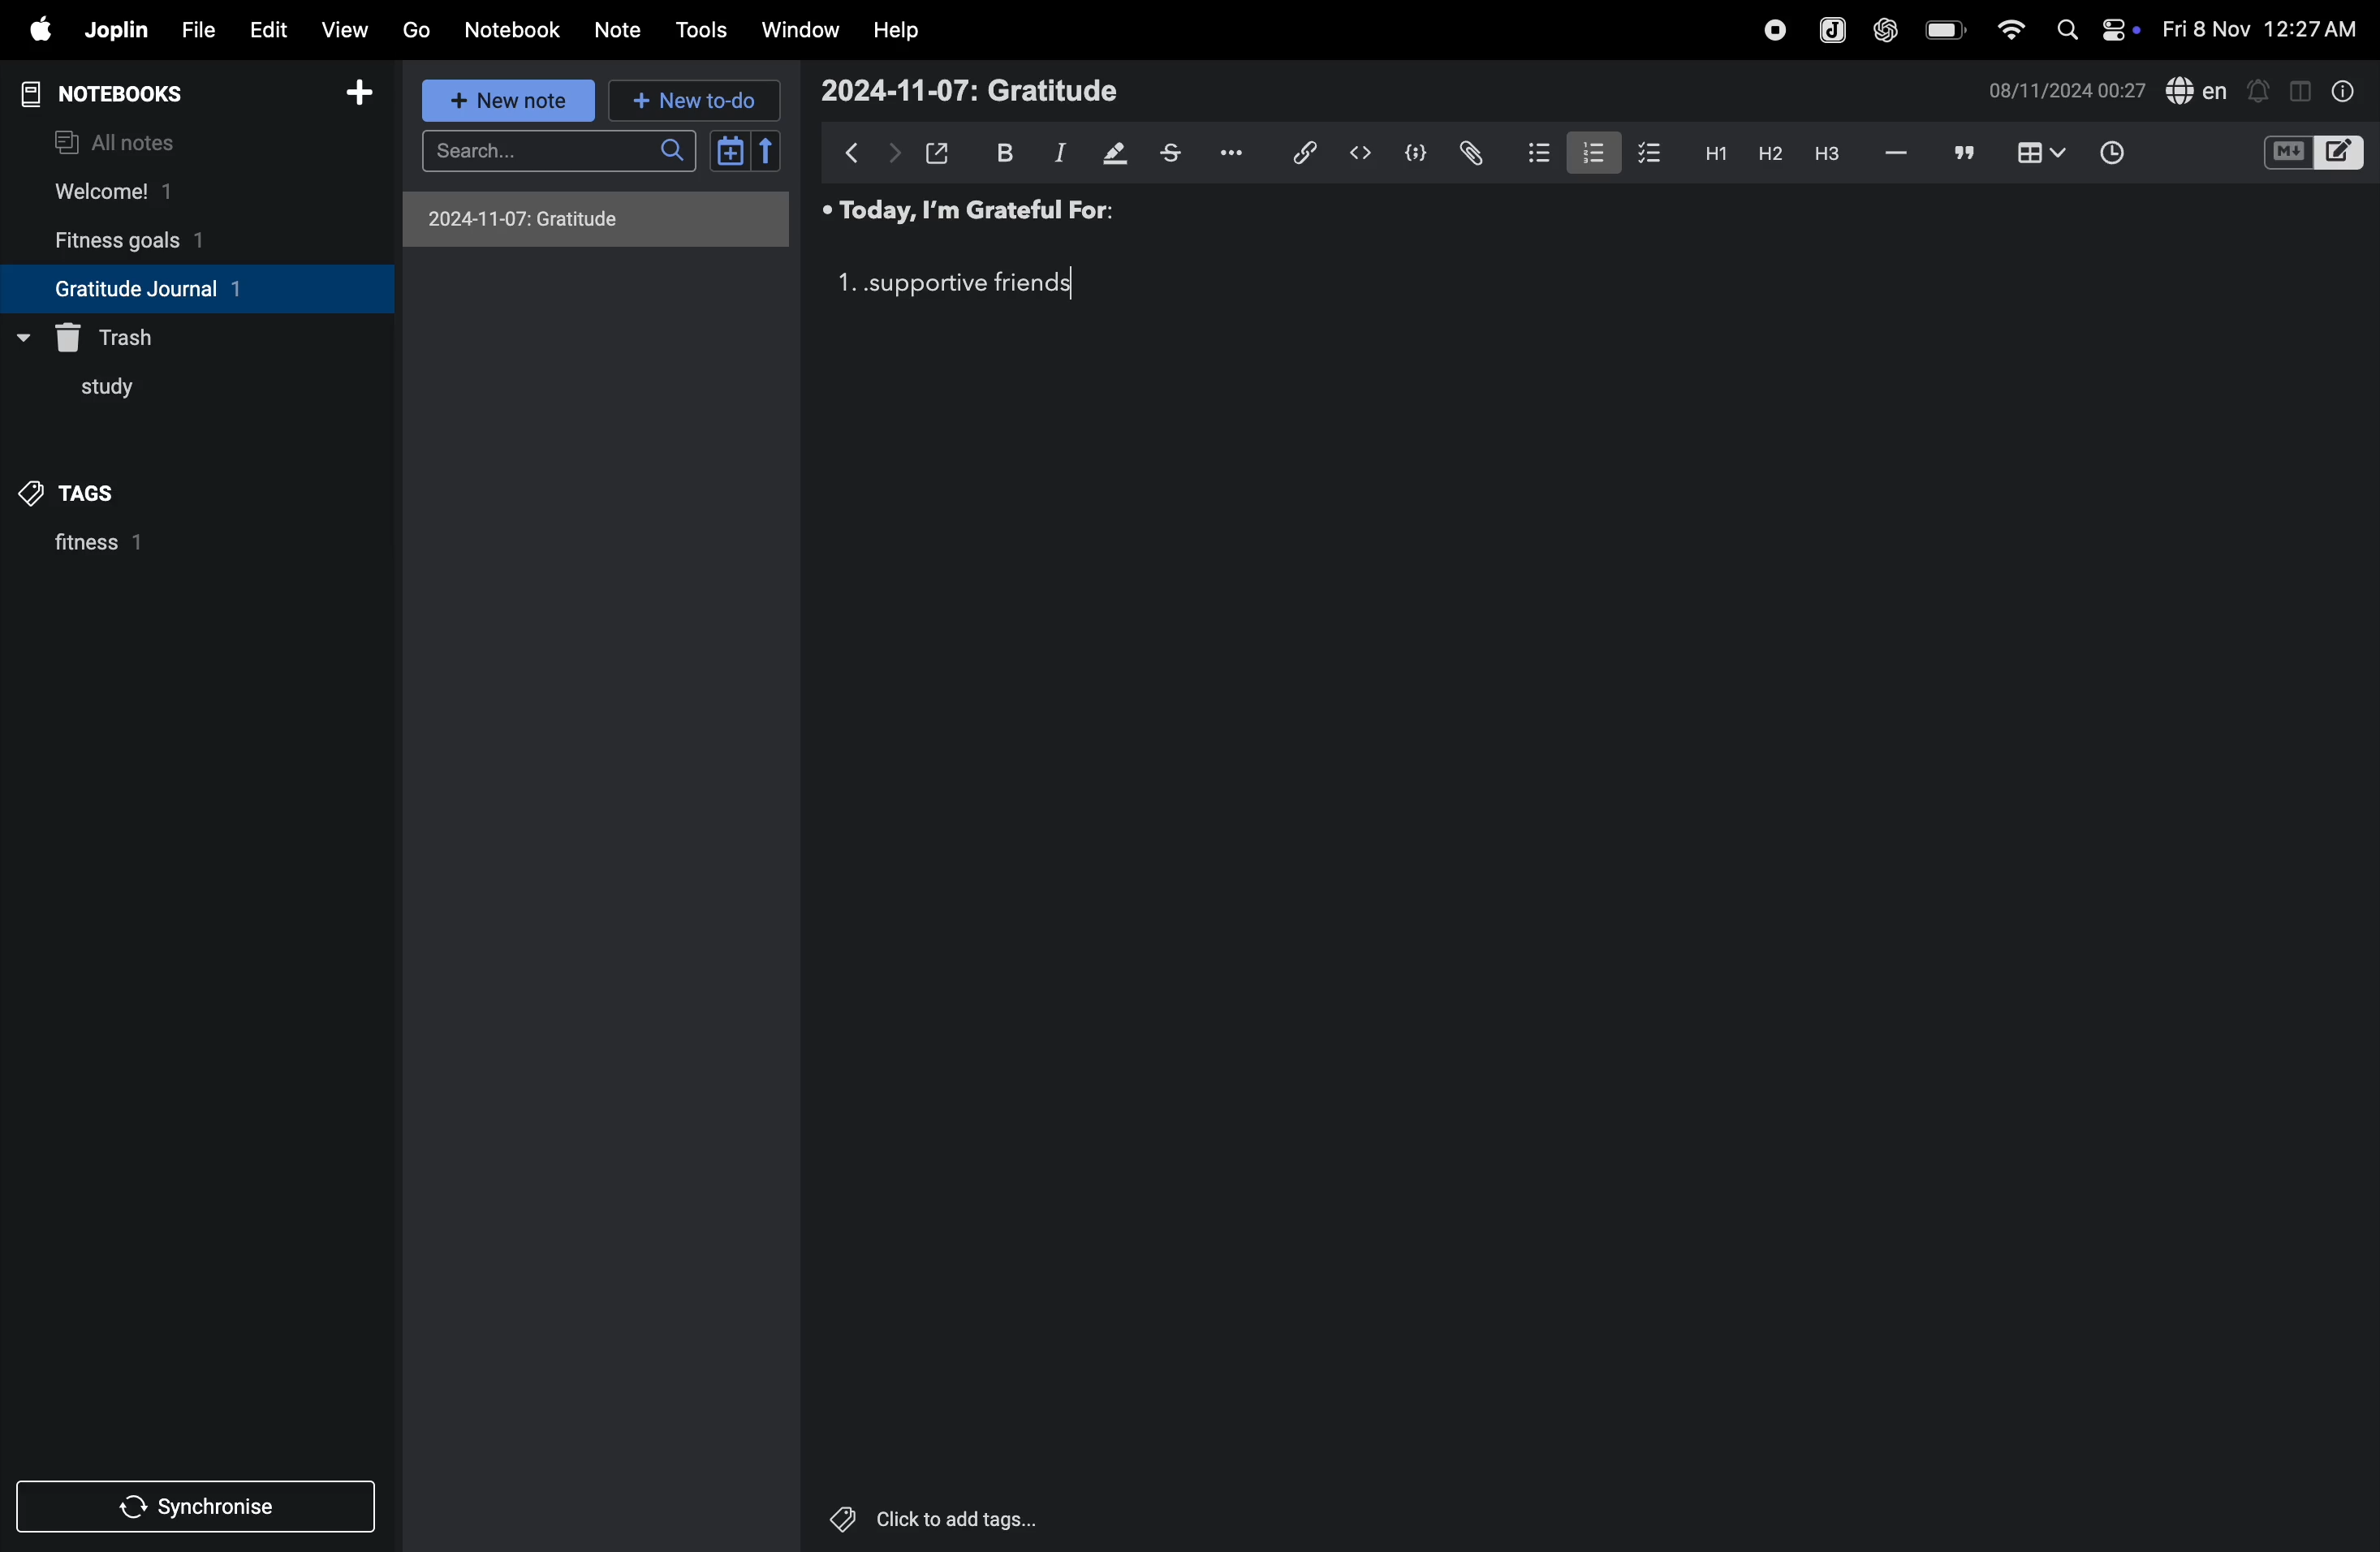 The height and width of the screenshot is (1552, 2380). I want to click on tools, so click(701, 31).